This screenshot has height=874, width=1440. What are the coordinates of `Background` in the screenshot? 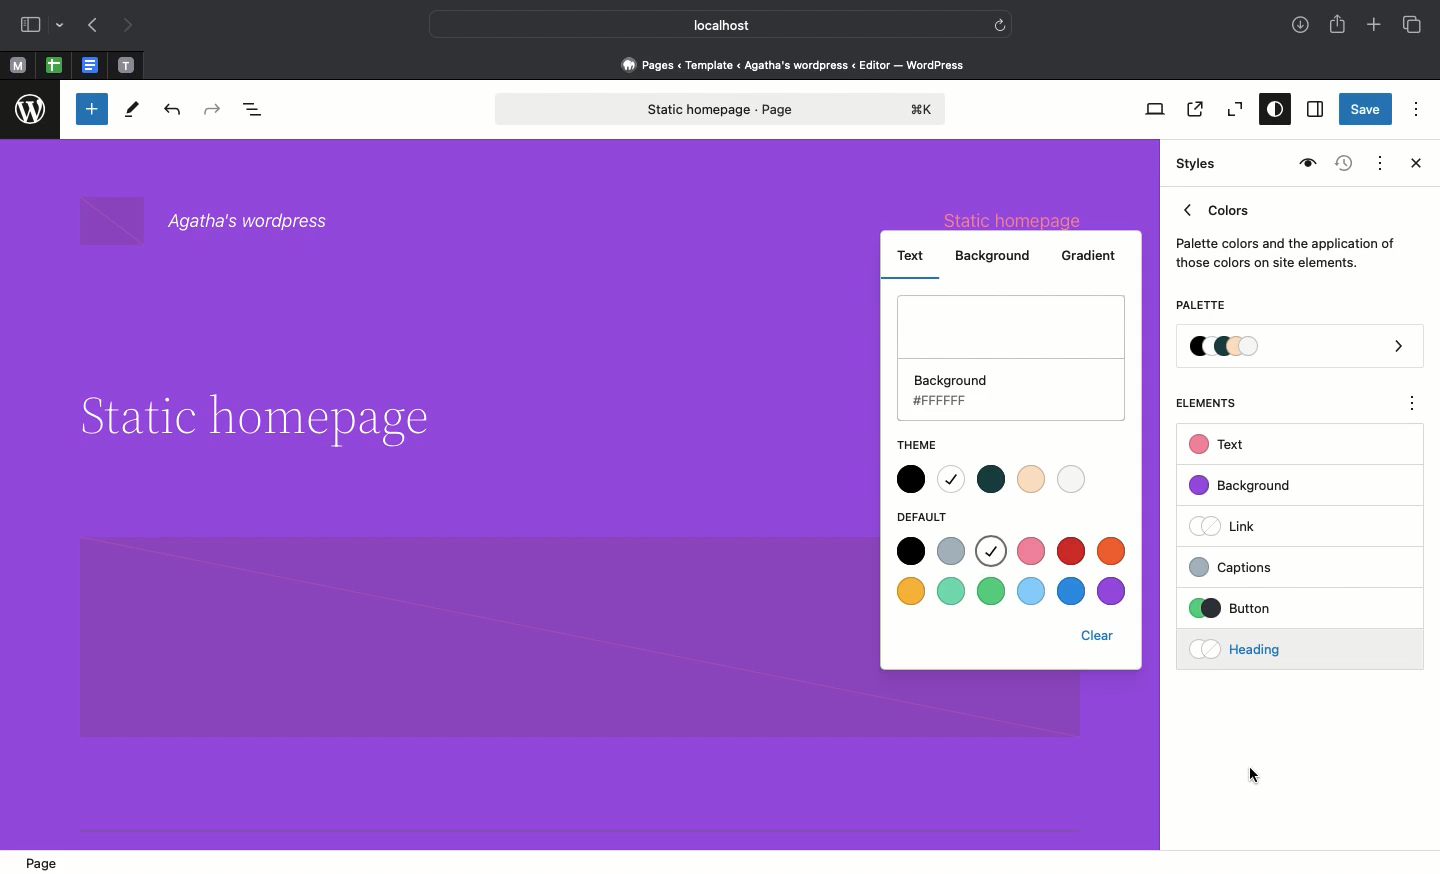 It's located at (997, 255).